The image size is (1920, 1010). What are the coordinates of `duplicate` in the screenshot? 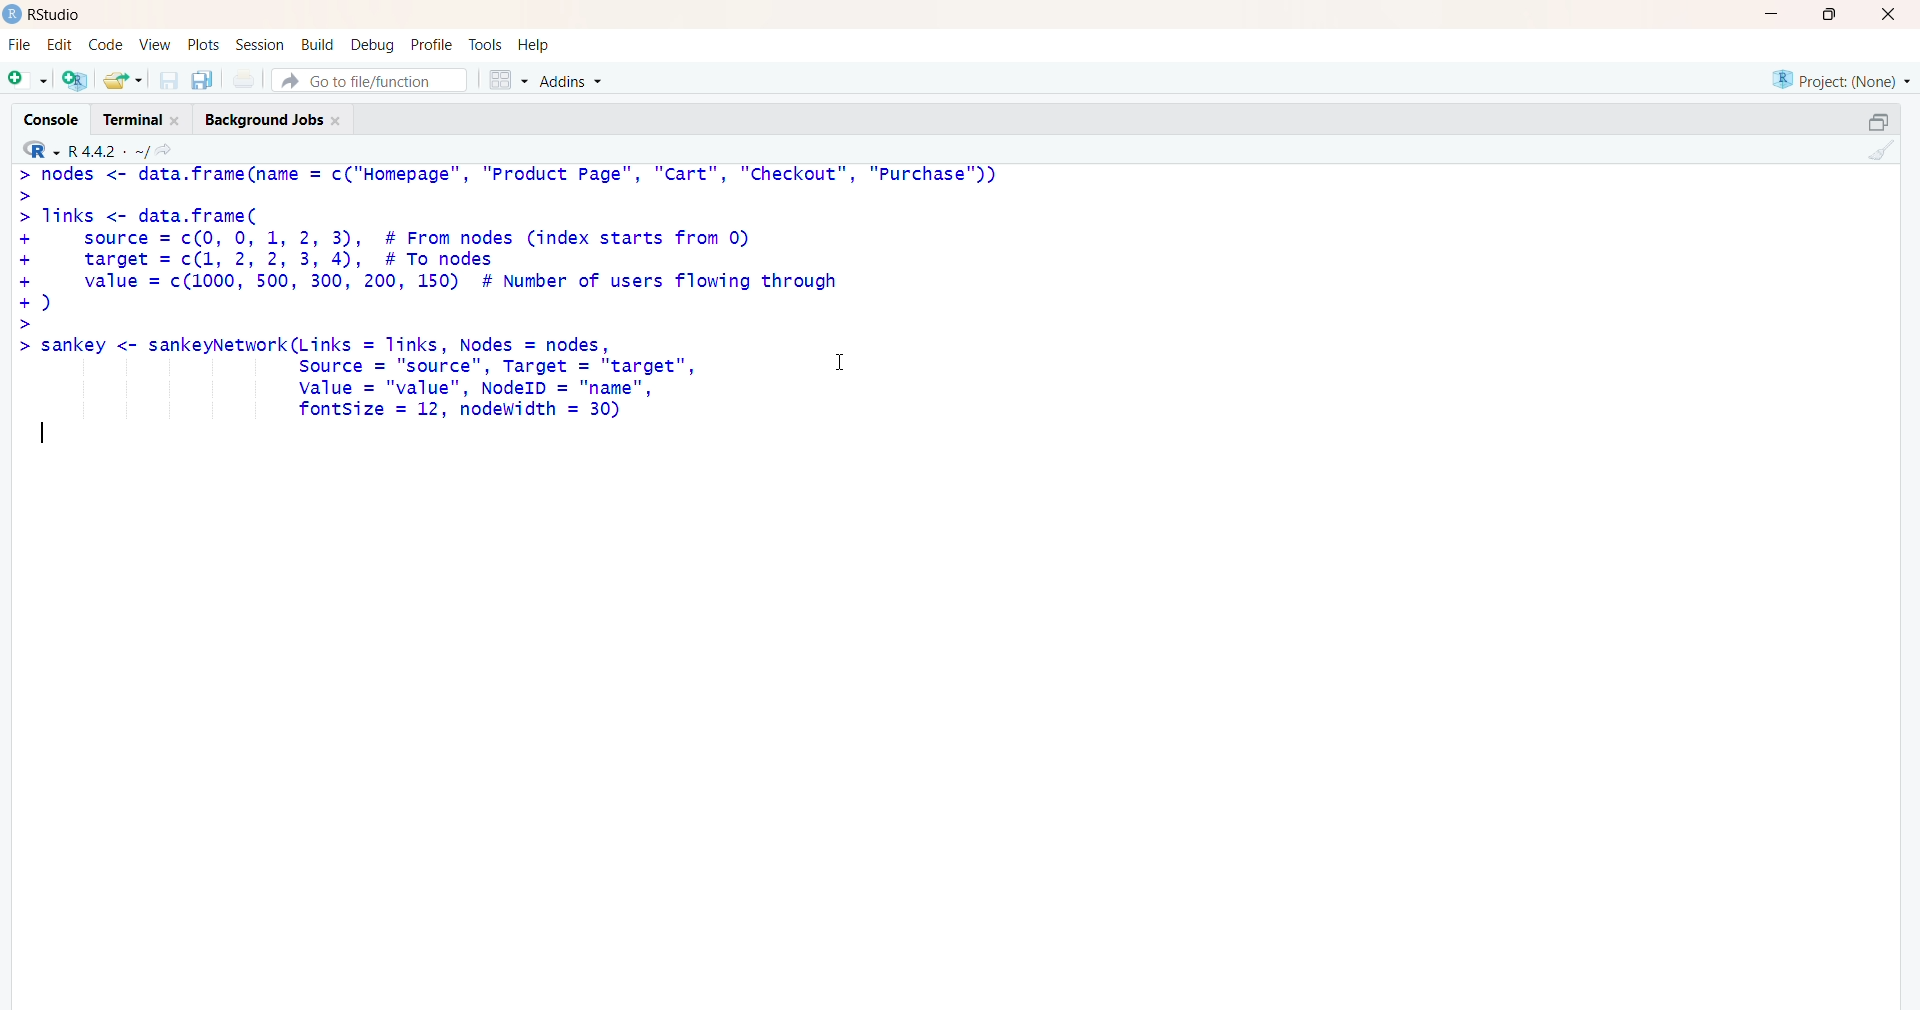 It's located at (204, 80).